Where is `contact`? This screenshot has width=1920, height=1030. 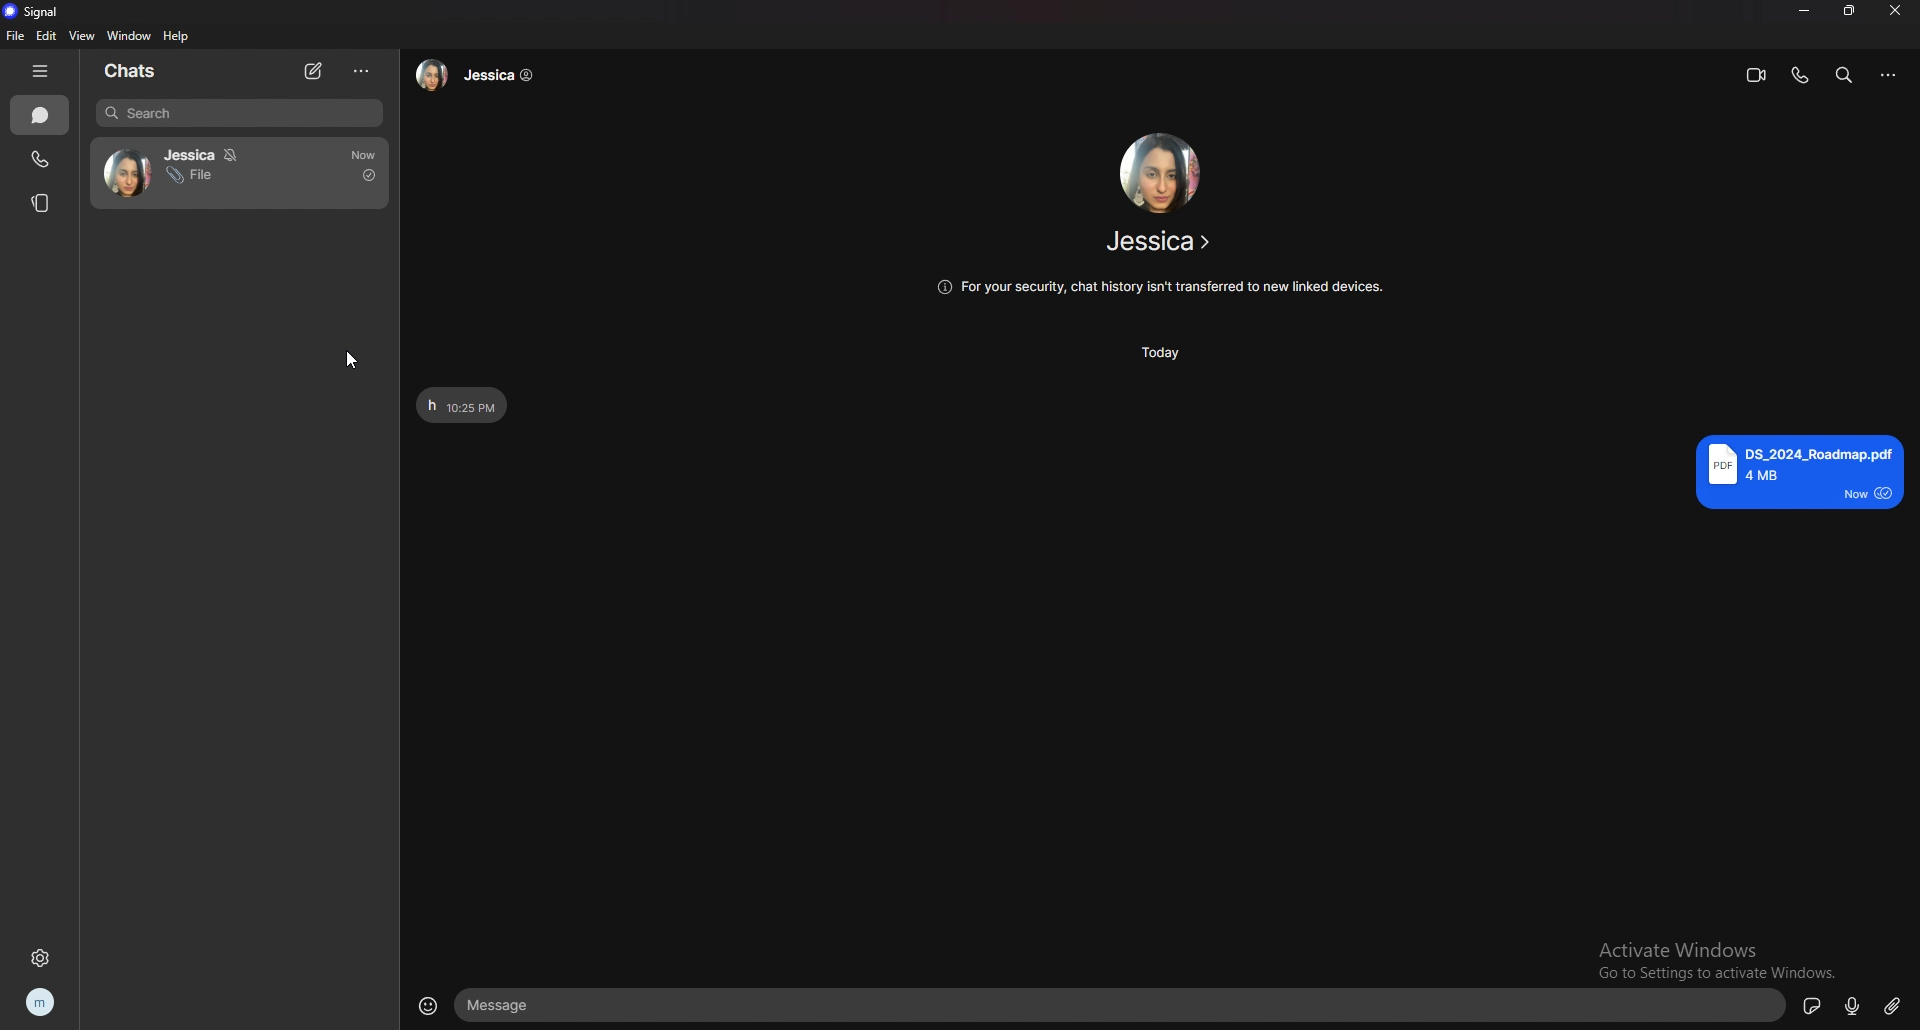 contact is located at coordinates (481, 74).